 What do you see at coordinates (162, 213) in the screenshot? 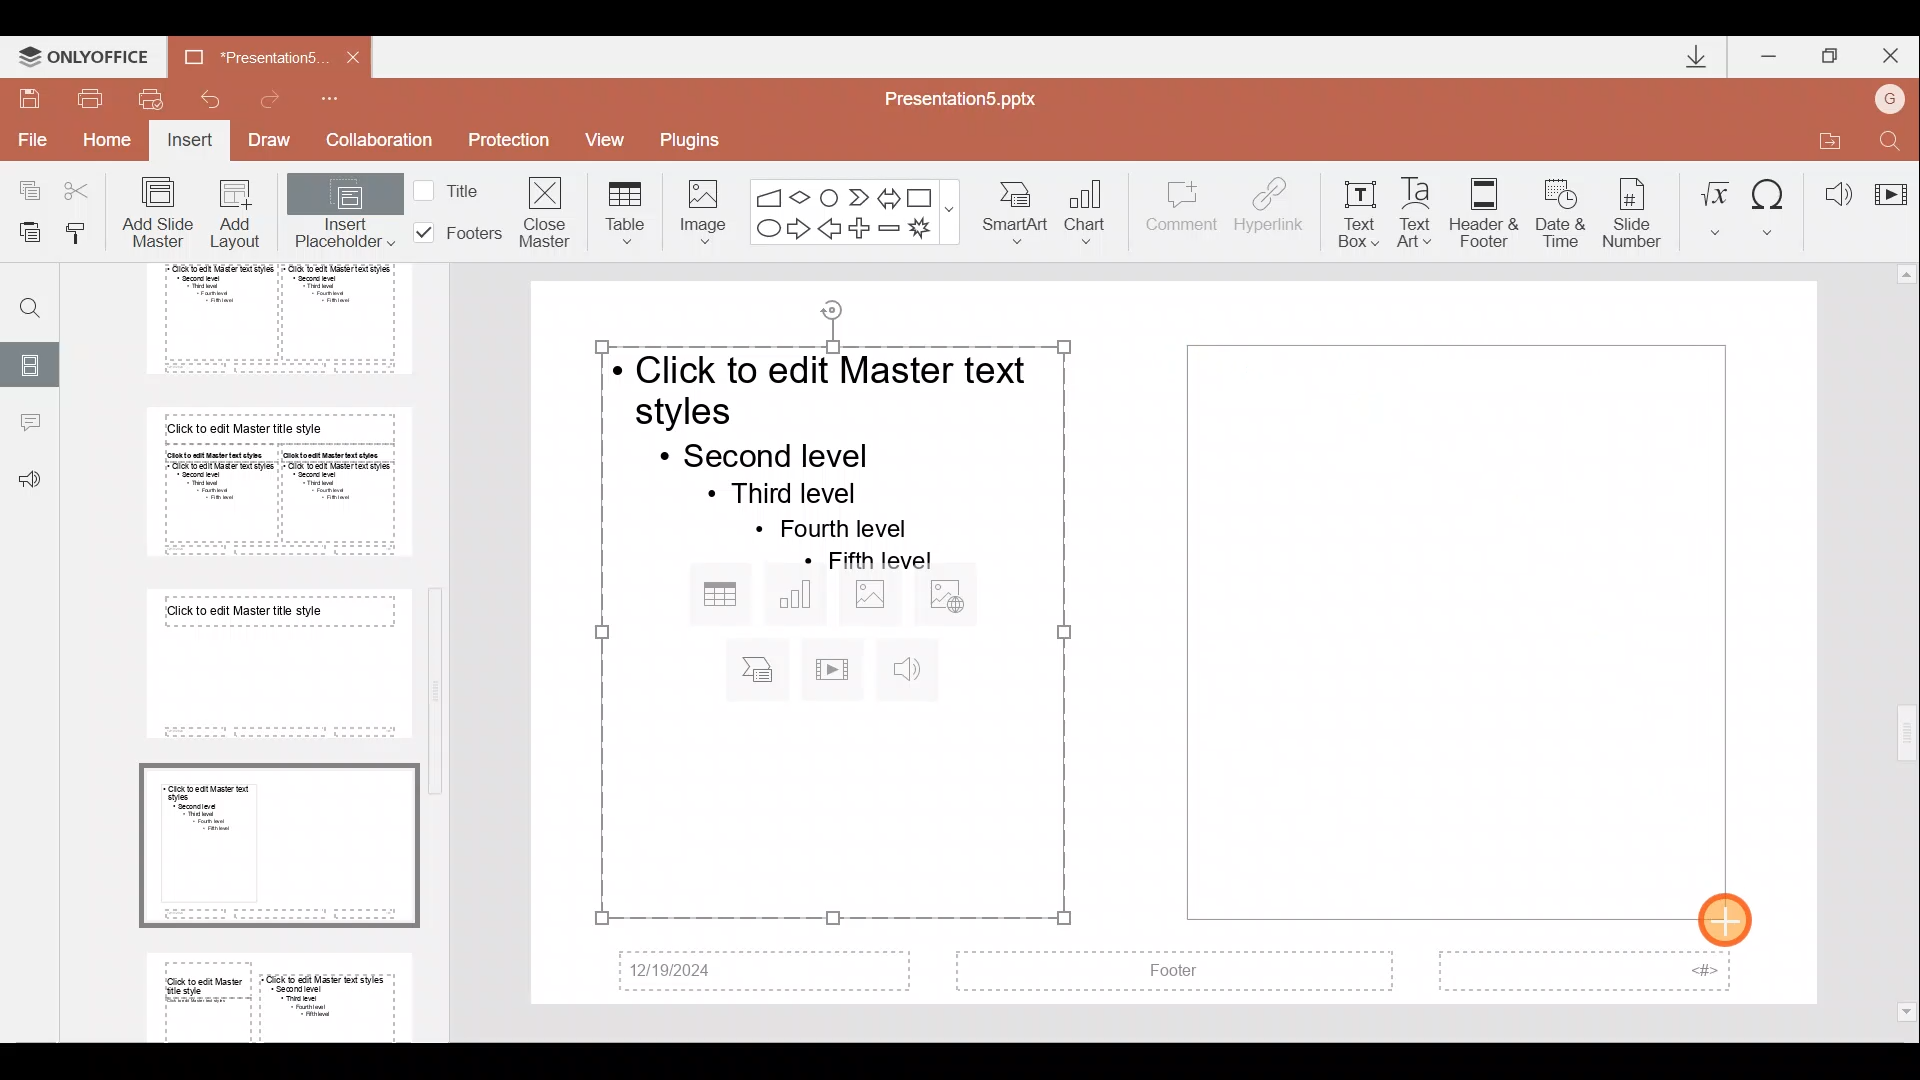
I see `Add slide master` at bounding box center [162, 213].